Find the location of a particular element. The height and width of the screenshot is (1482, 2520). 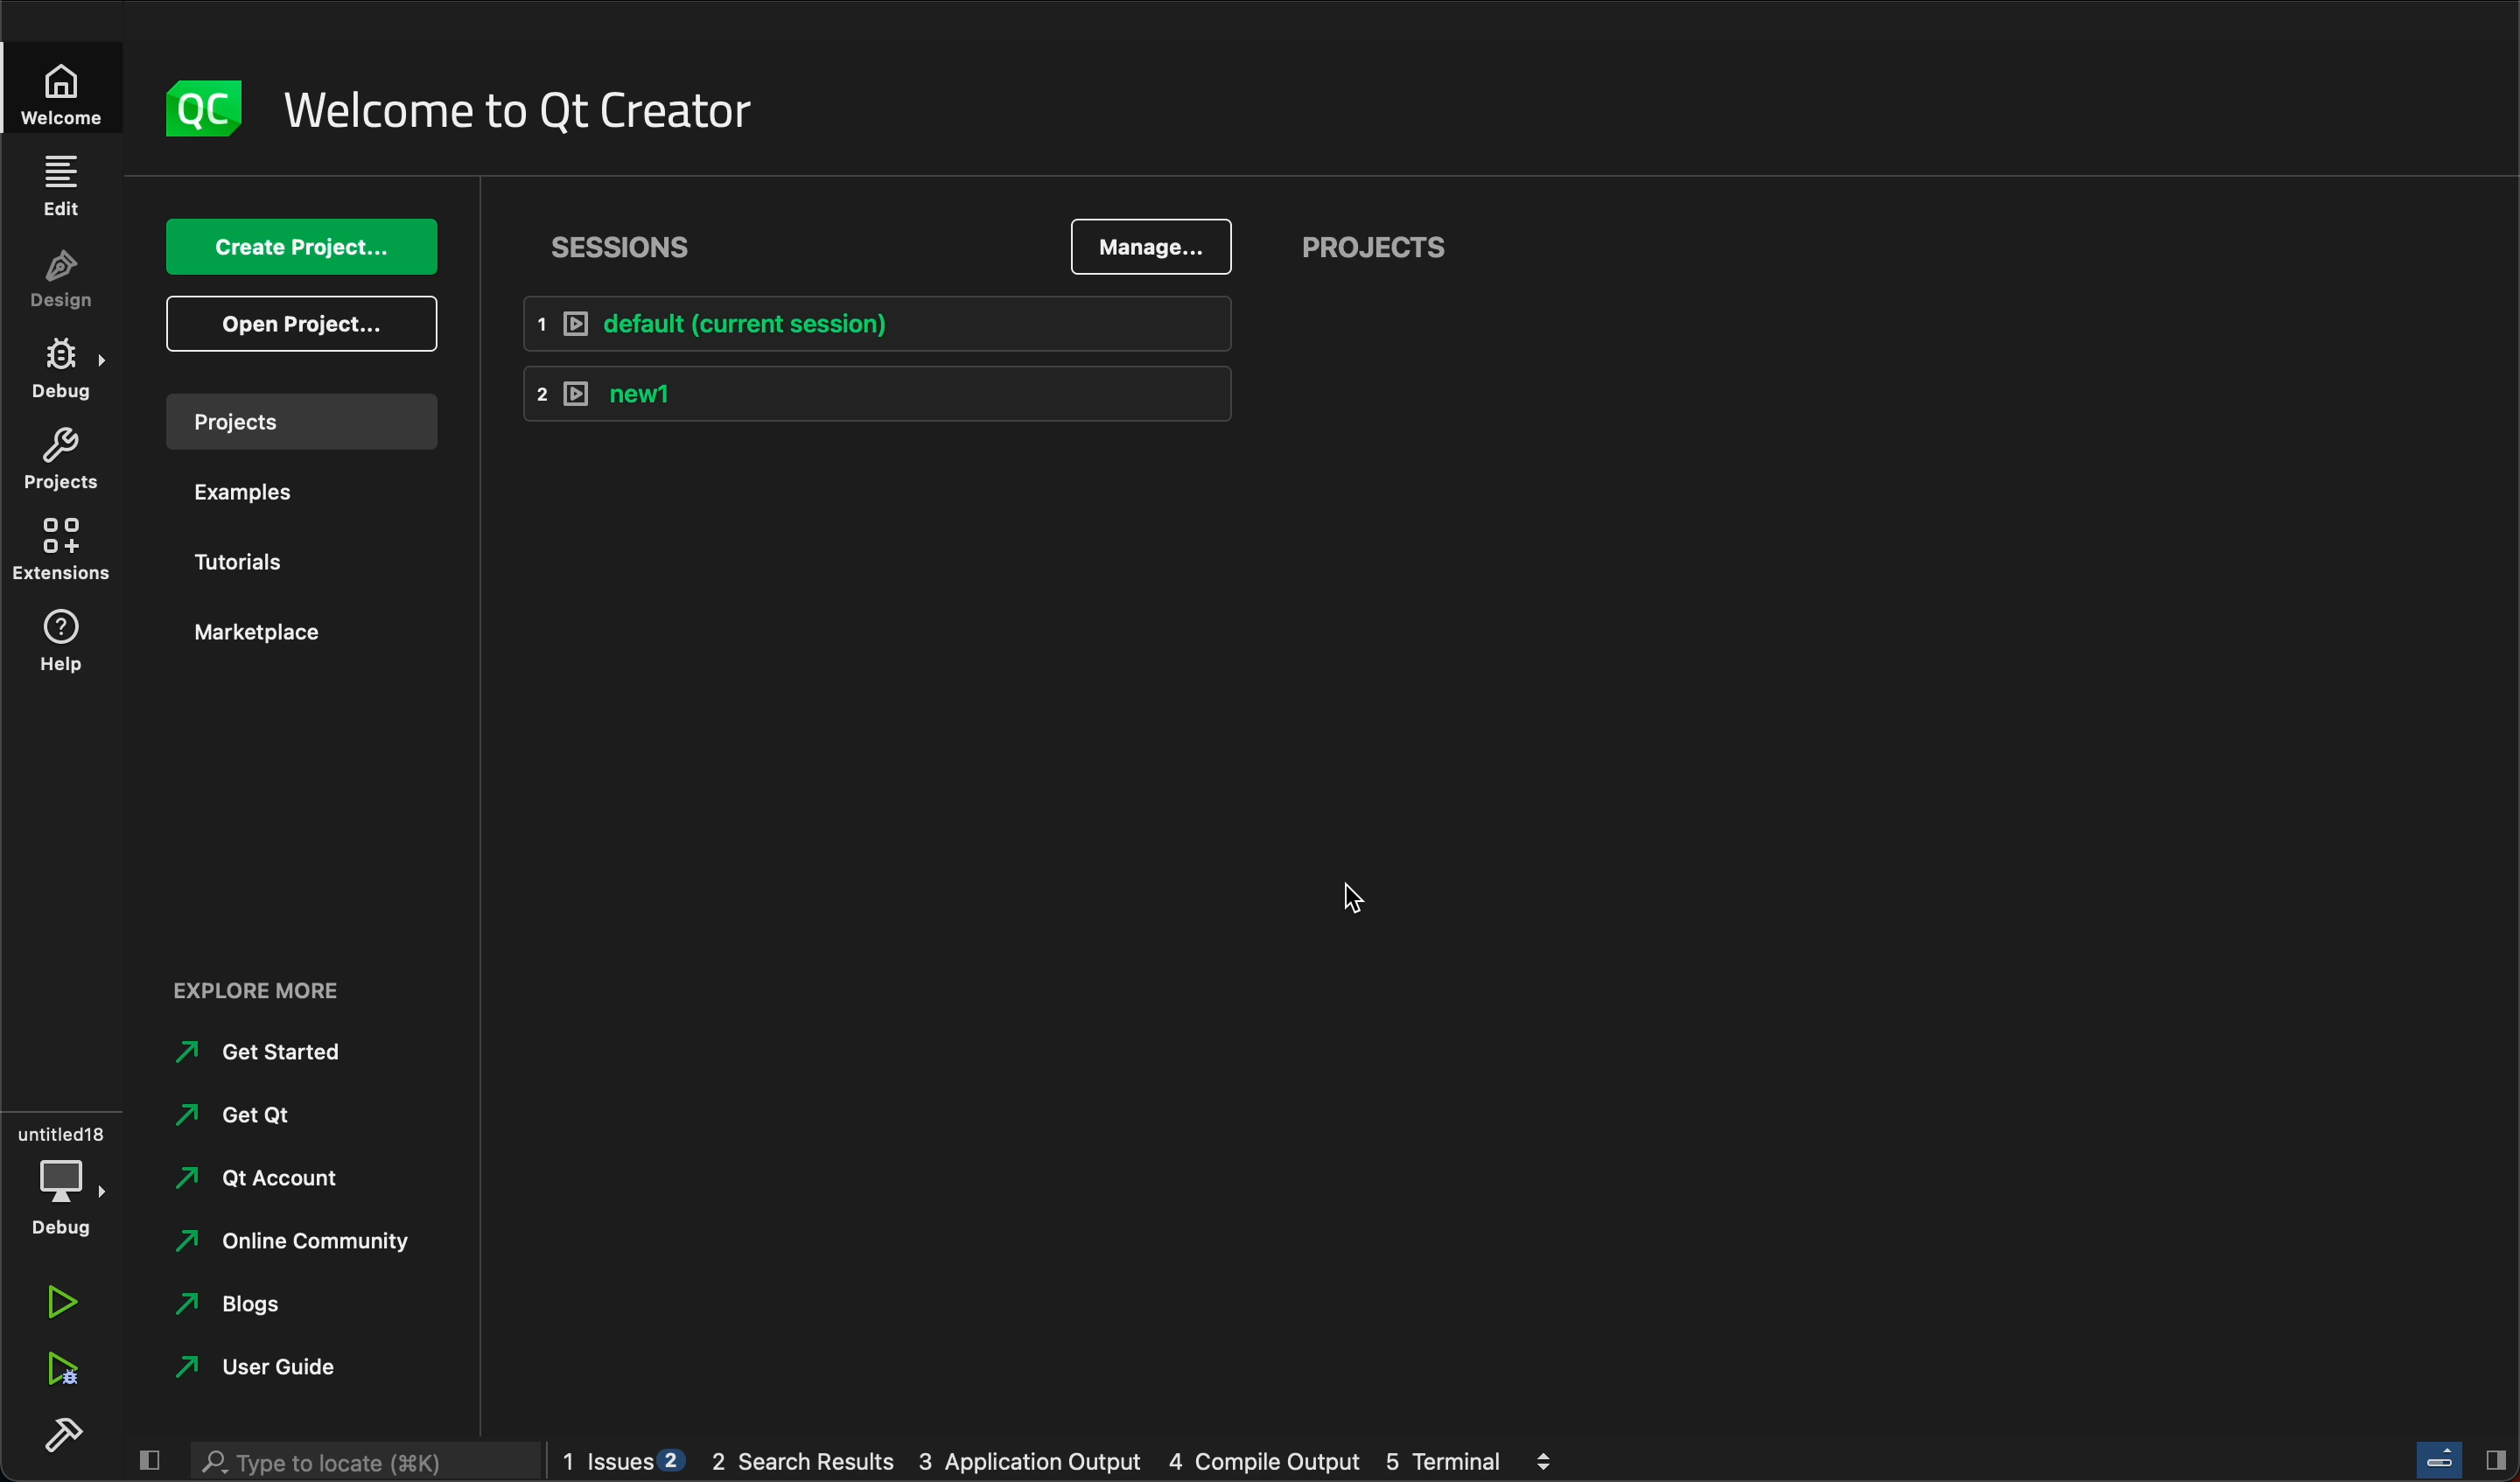

explore more is located at coordinates (253, 984).